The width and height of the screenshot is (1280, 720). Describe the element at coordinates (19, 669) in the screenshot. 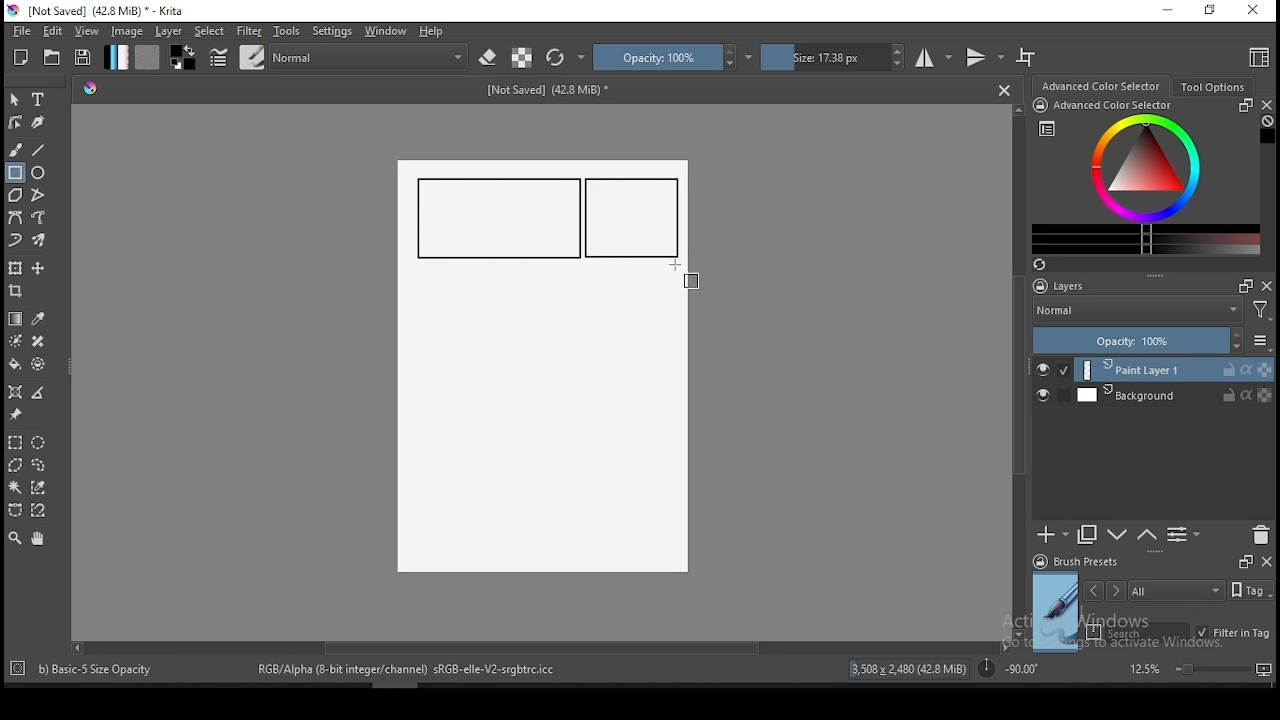

I see `Target` at that location.